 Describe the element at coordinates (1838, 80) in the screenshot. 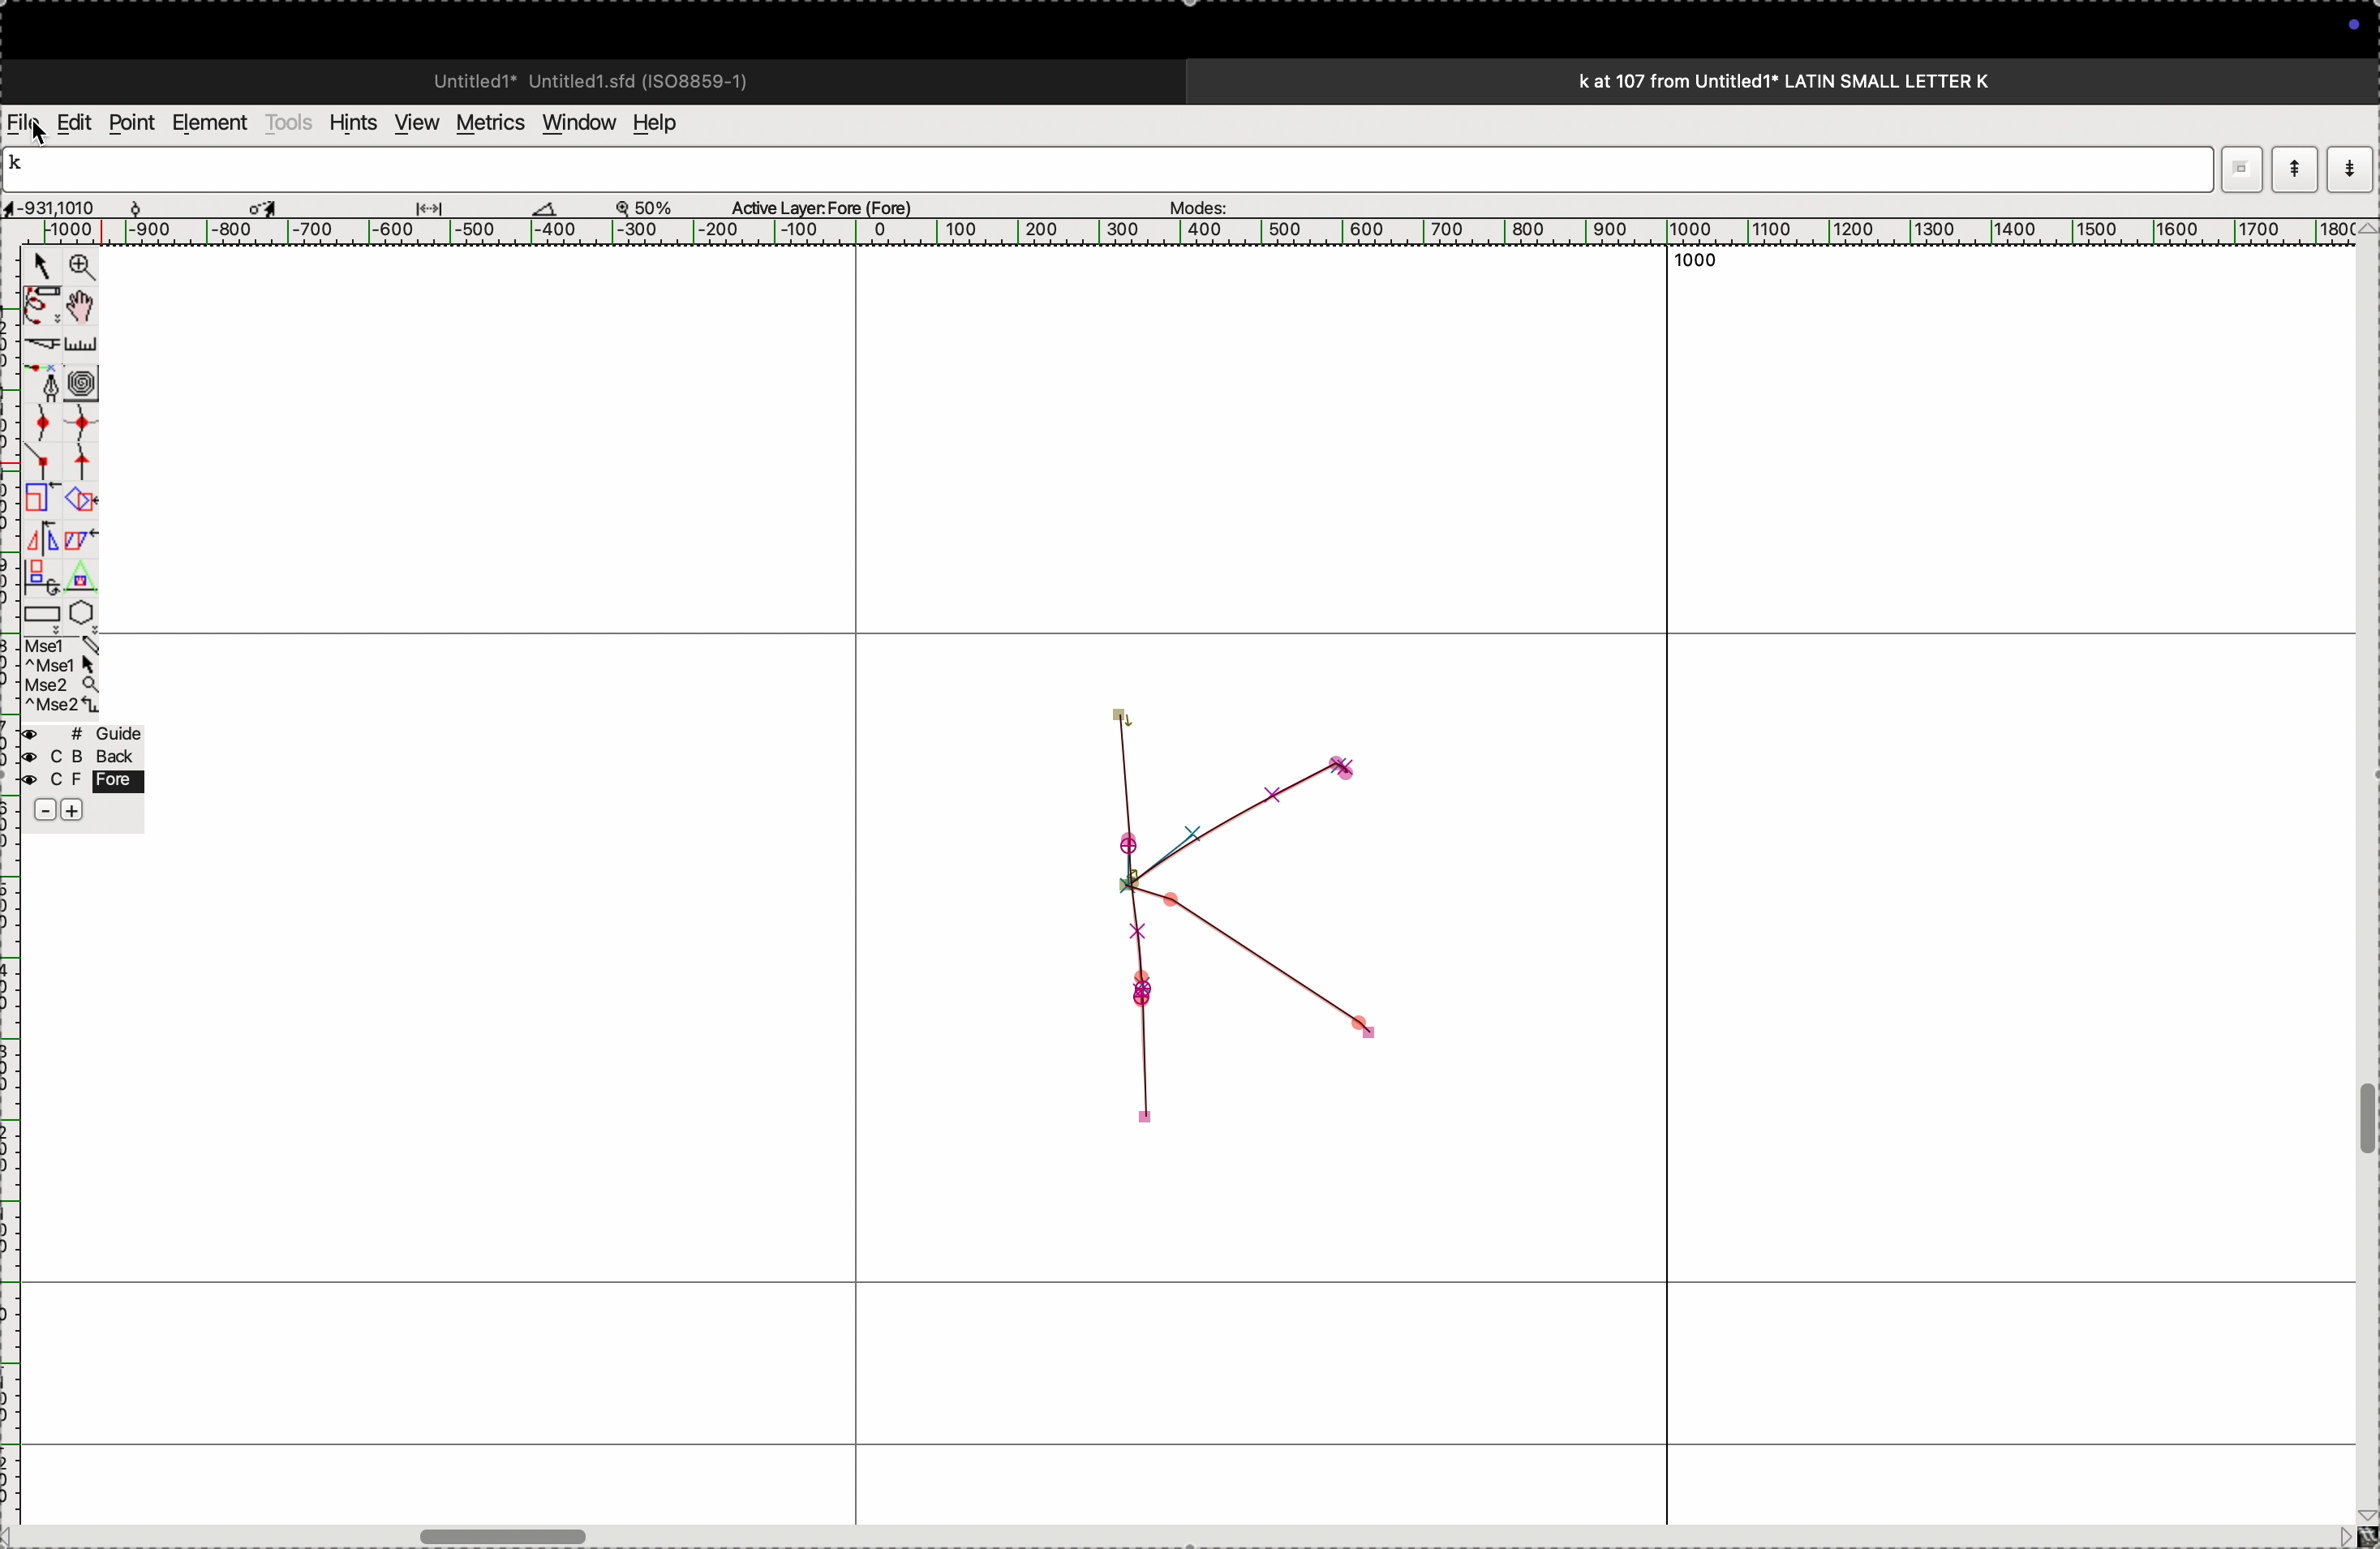

I see `title` at that location.